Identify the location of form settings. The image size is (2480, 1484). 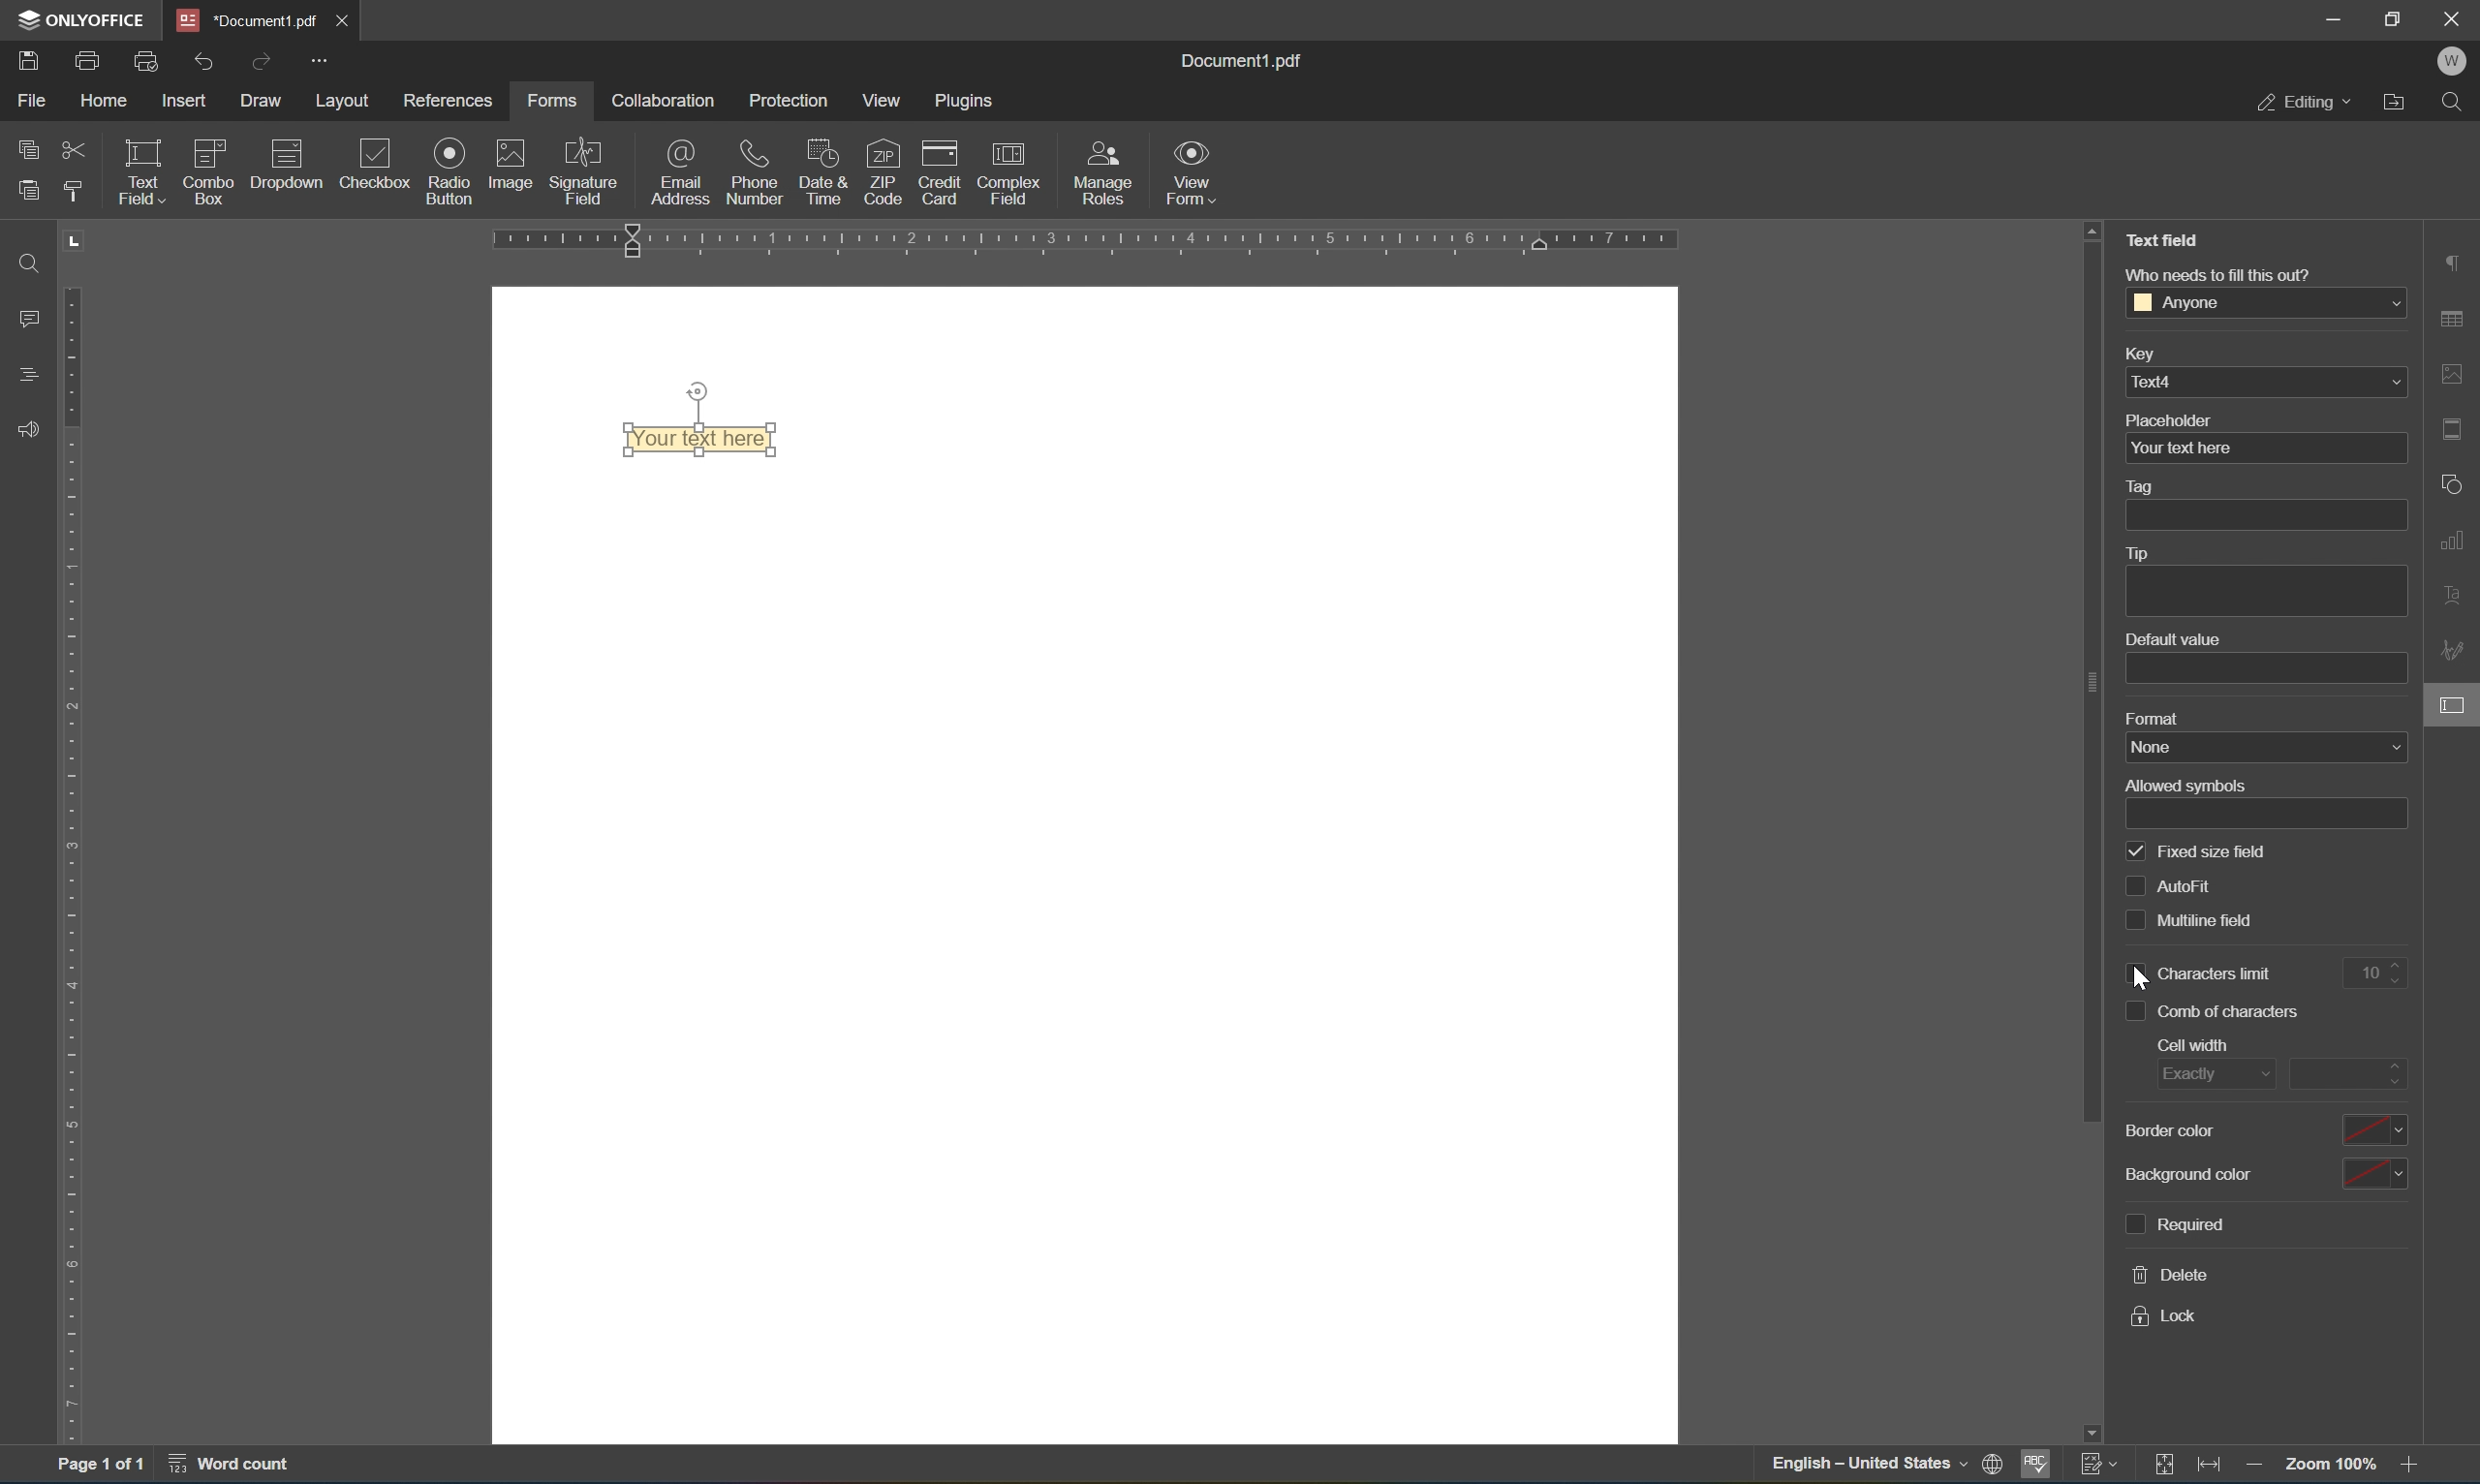
(2370, 749).